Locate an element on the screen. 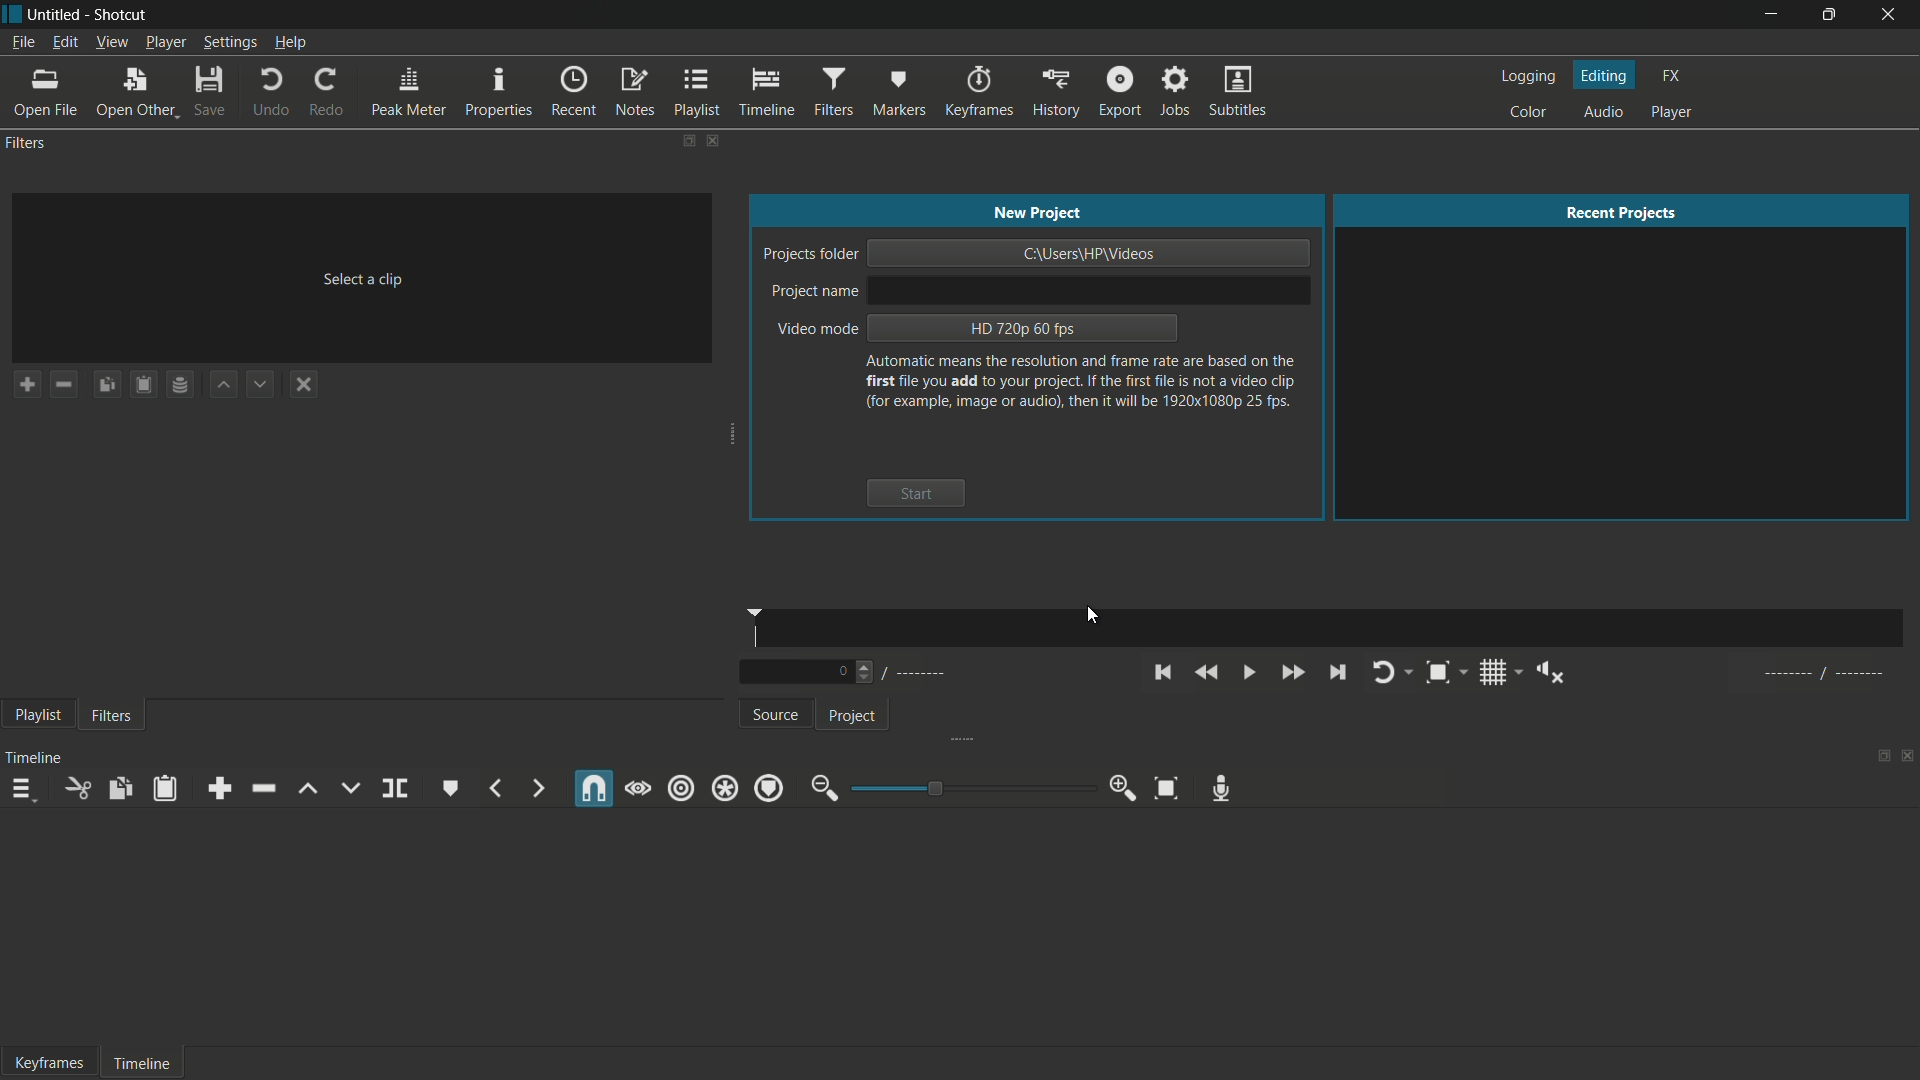 Image resolution: width=1920 pixels, height=1080 pixels. toggle player looping is located at coordinates (1388, 672).